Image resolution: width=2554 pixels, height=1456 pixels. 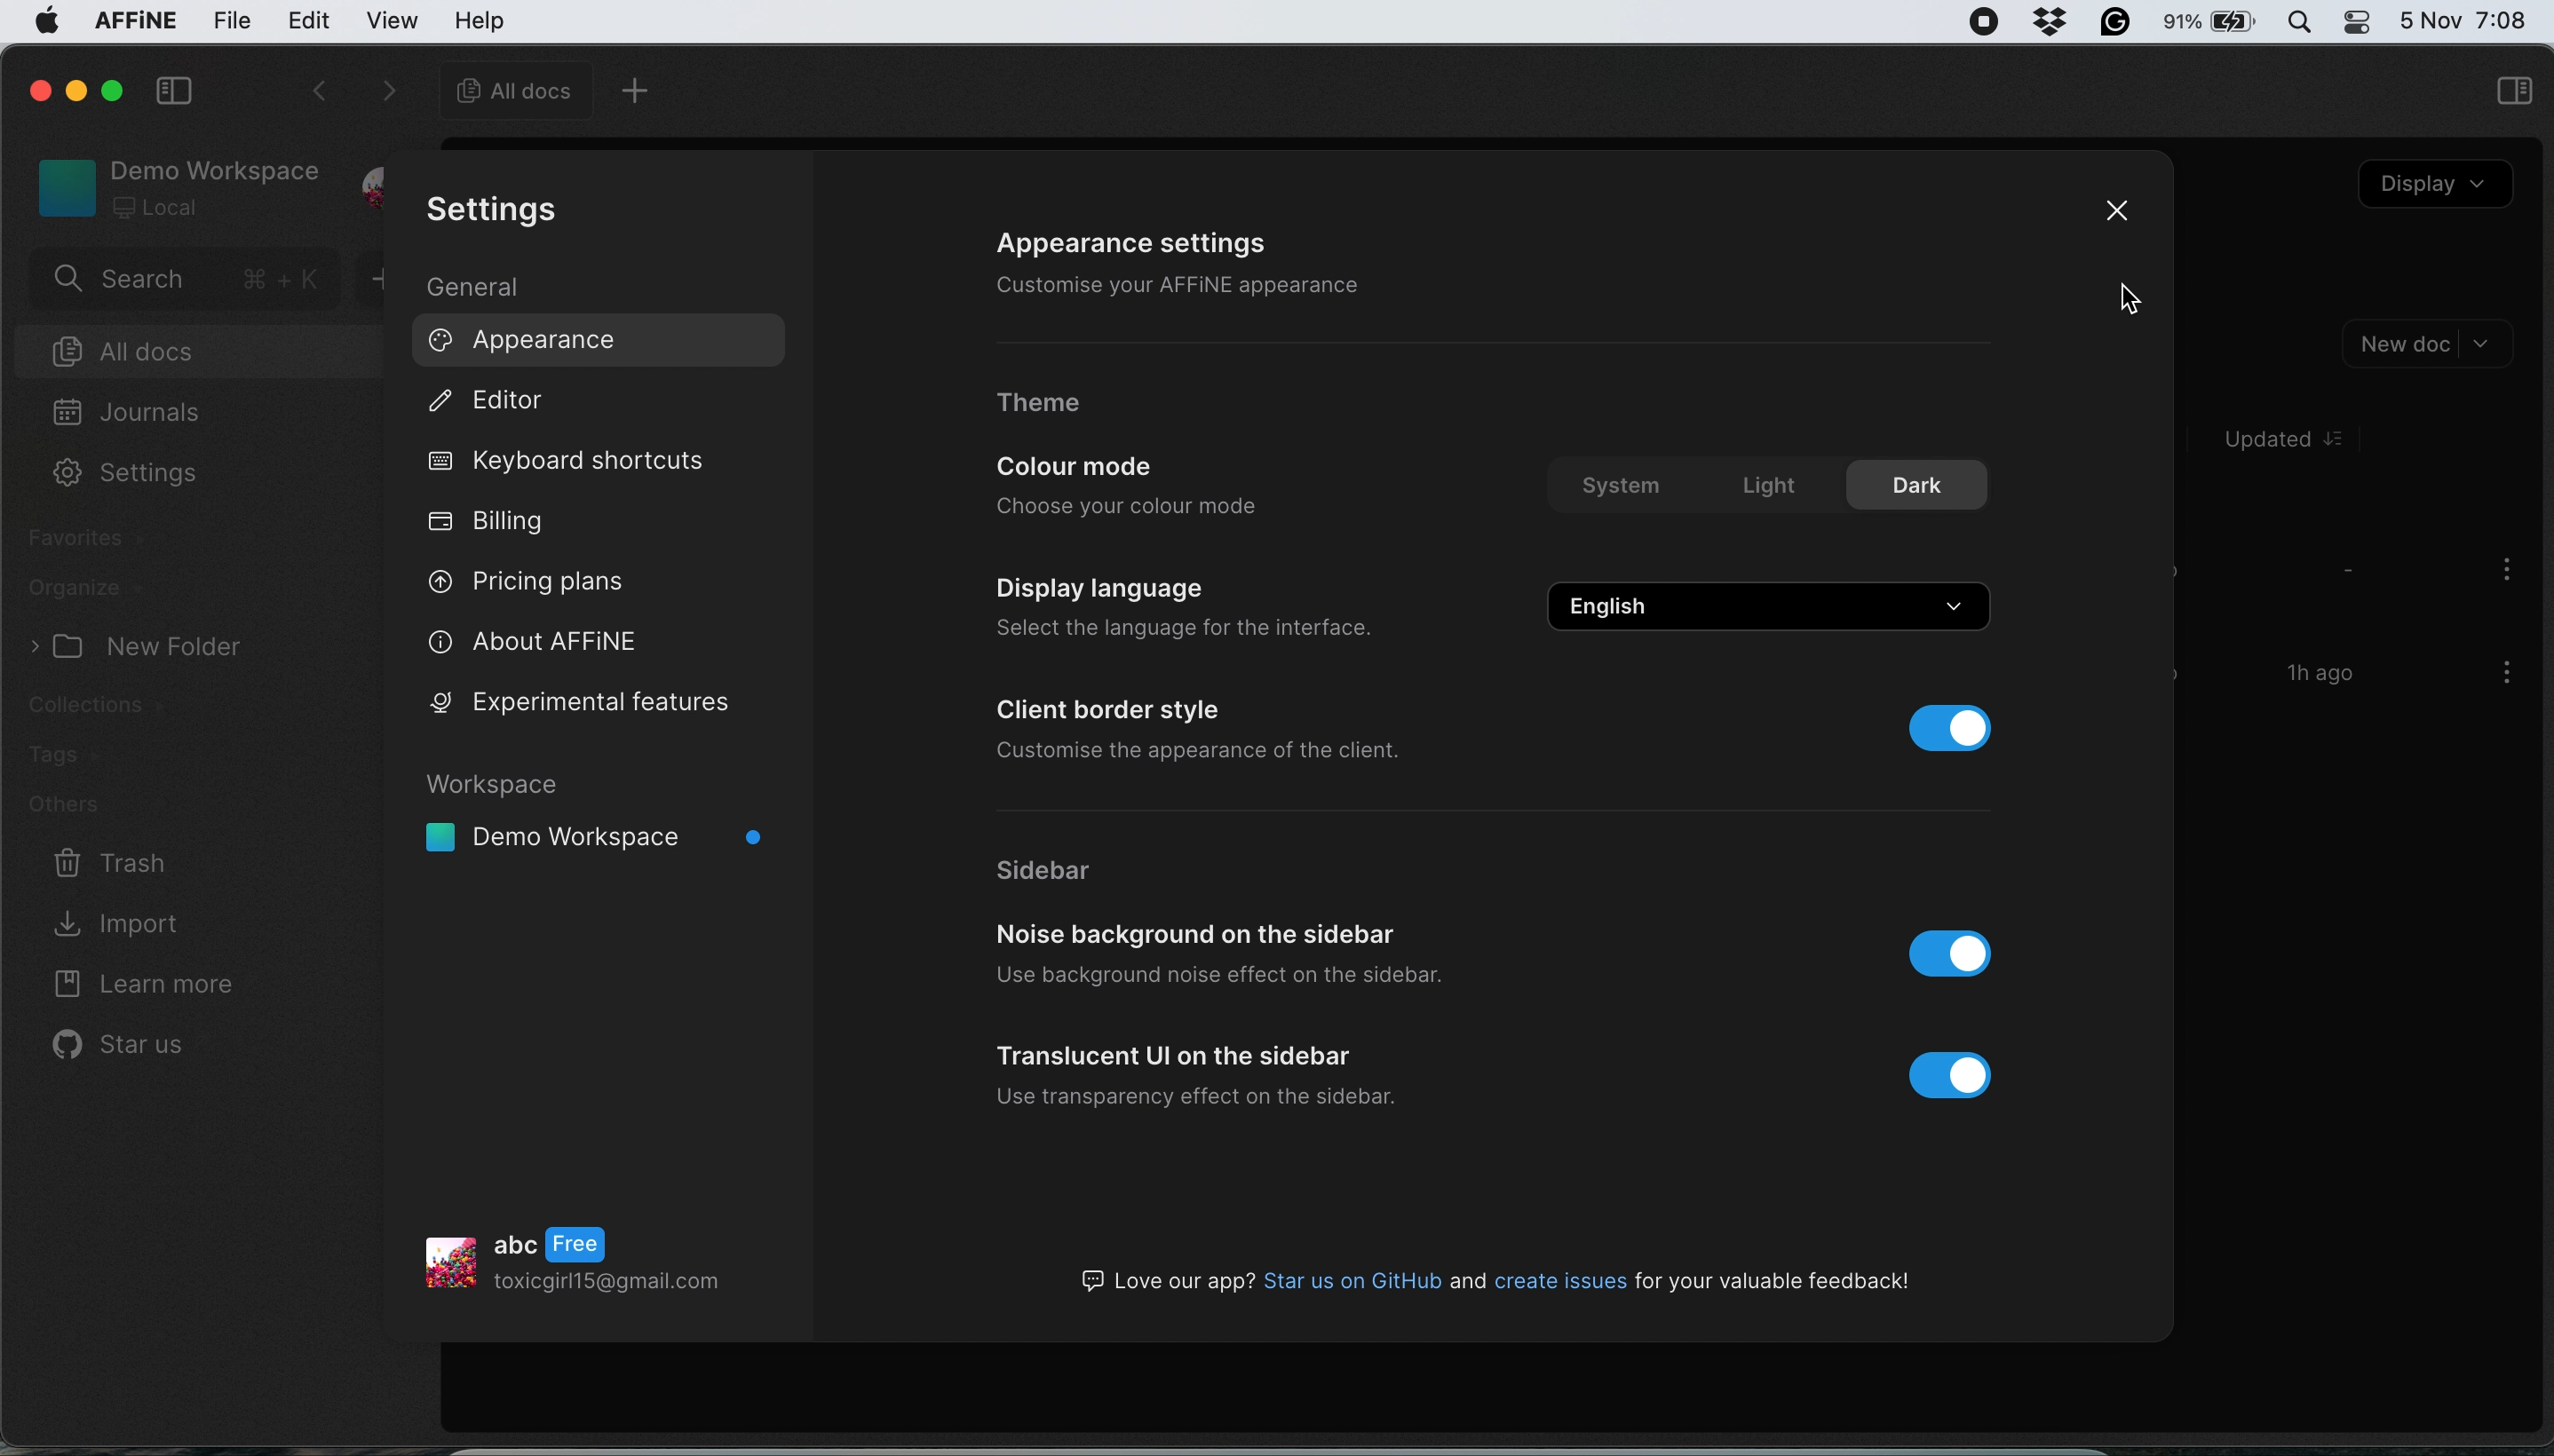 I want to click on system, so click(x=1630, y=483).